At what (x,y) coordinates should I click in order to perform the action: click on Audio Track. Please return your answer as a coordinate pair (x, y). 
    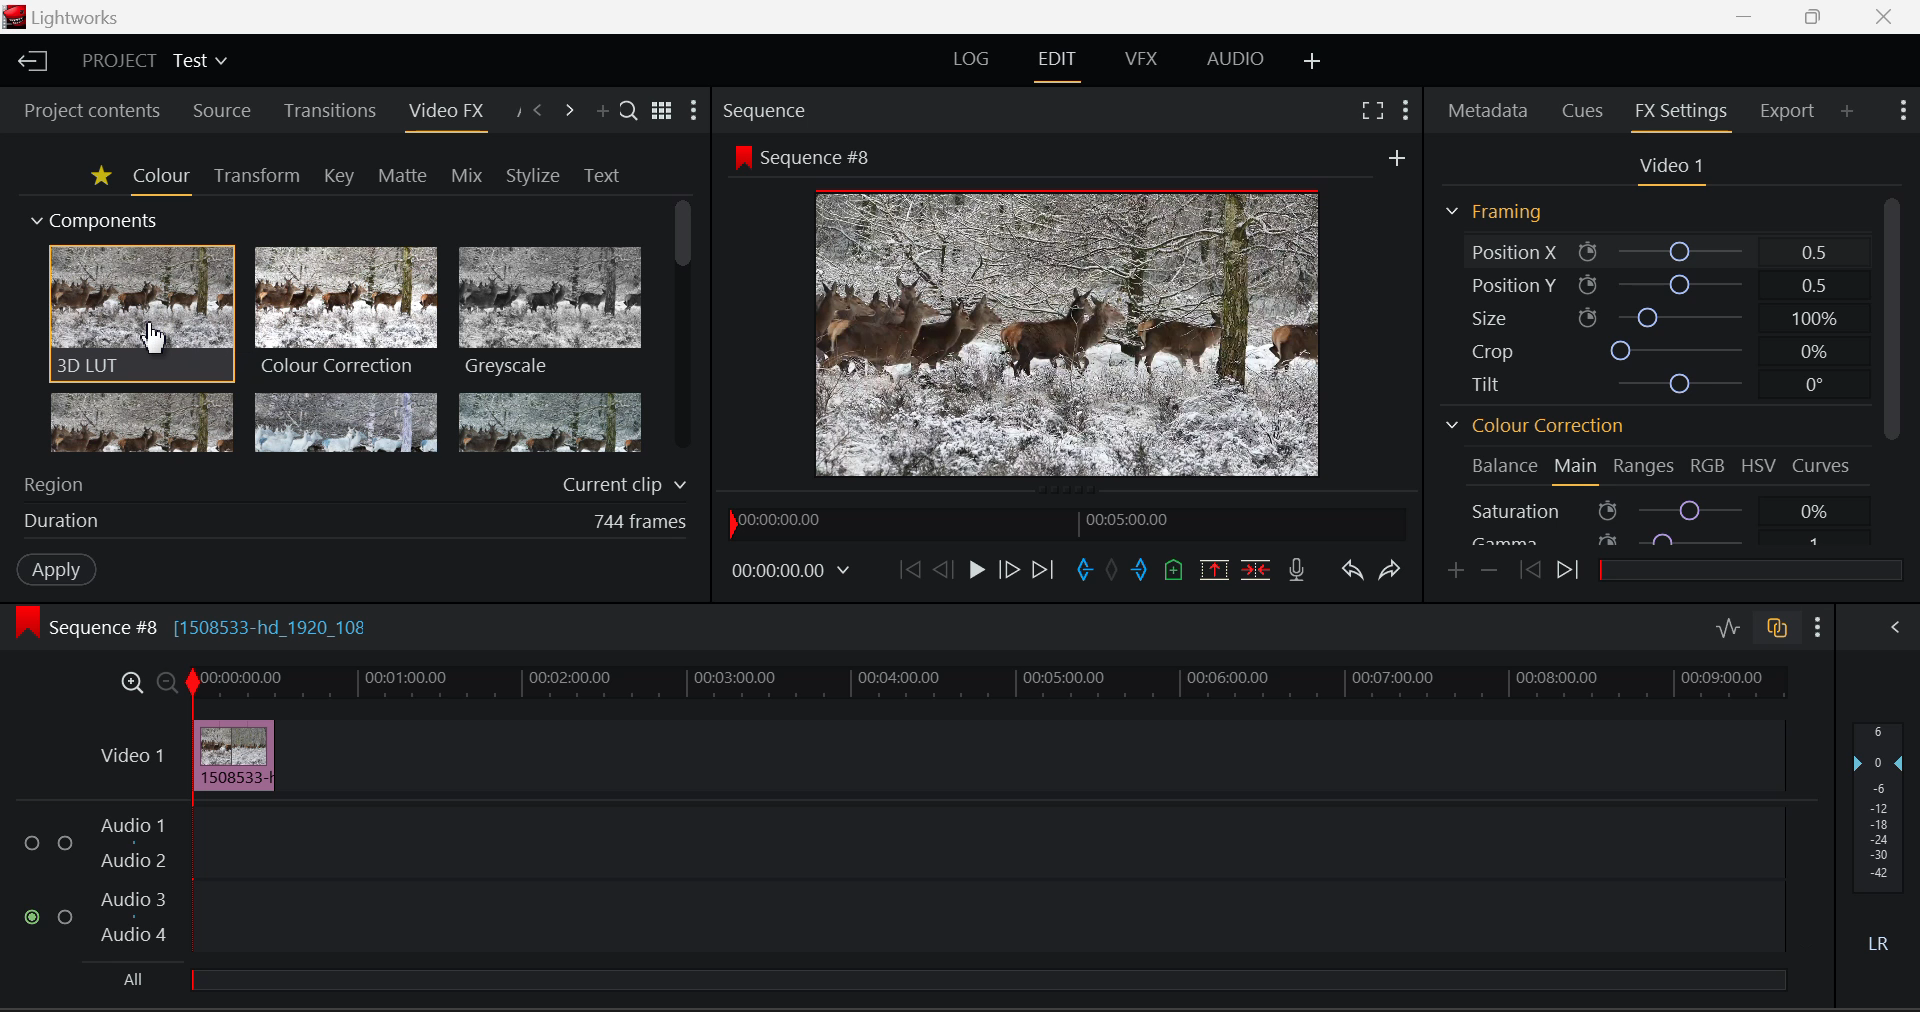
    Looking at the image, I should click on (989, 914).